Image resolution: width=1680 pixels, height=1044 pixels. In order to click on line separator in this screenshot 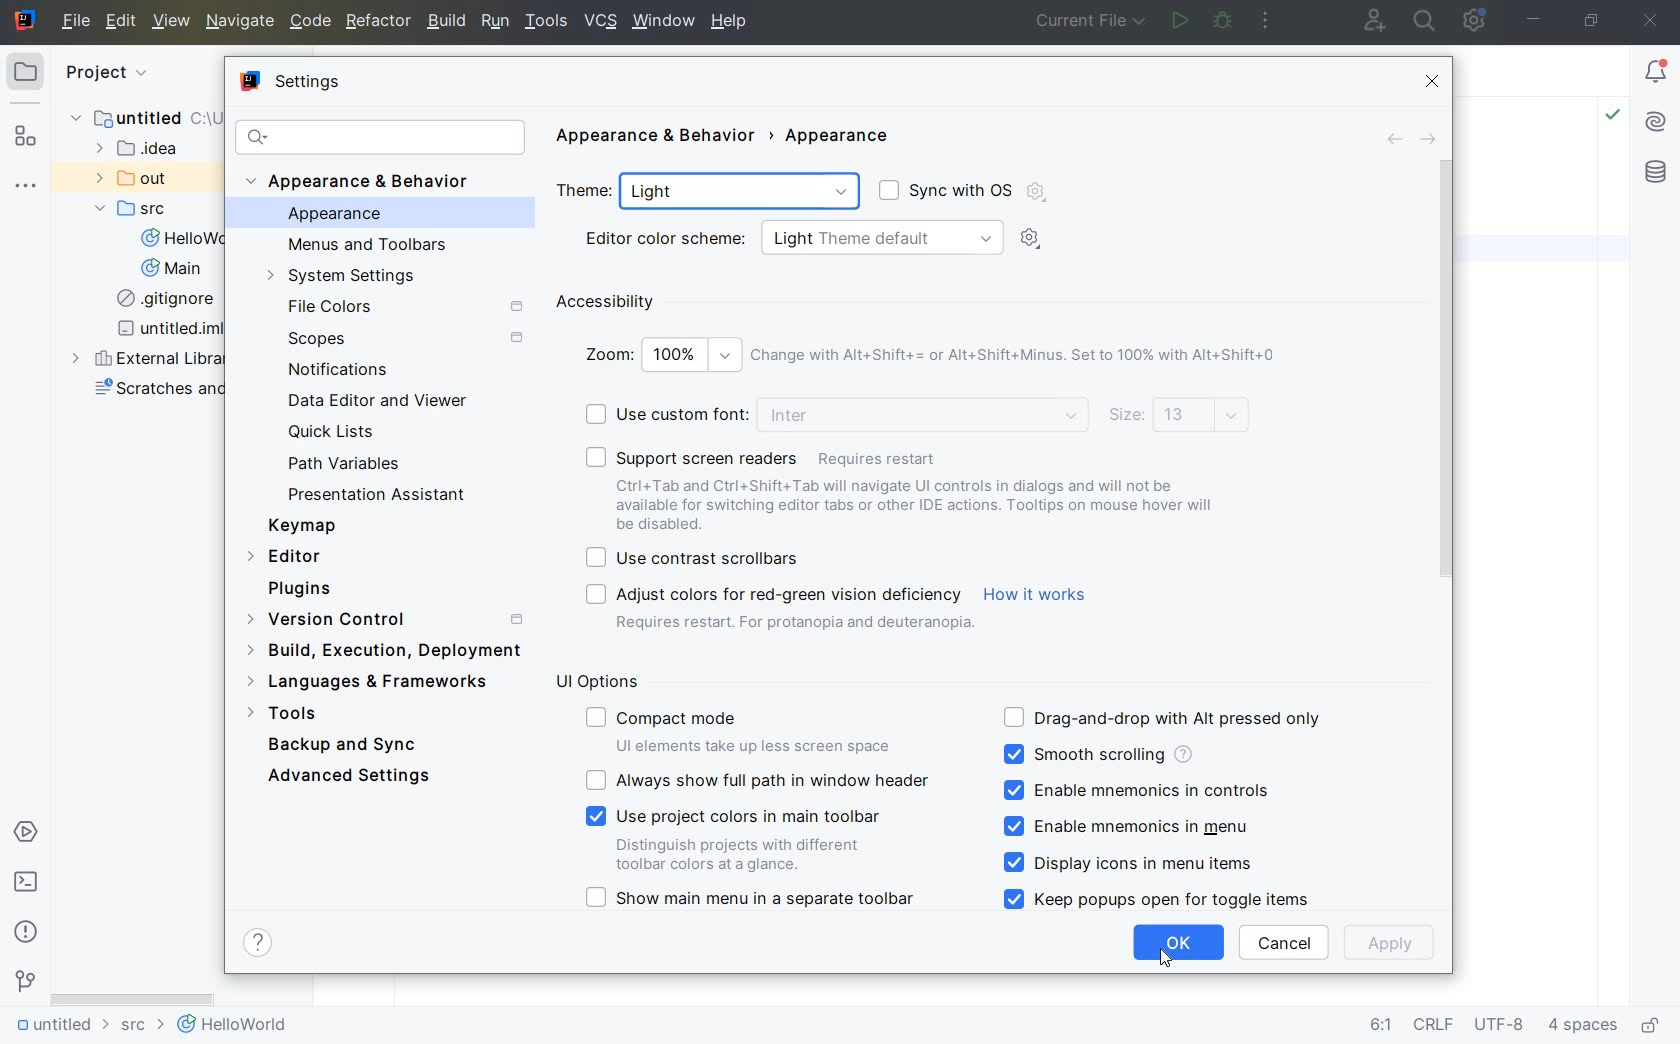, I will do `click(1437, 1027)`.